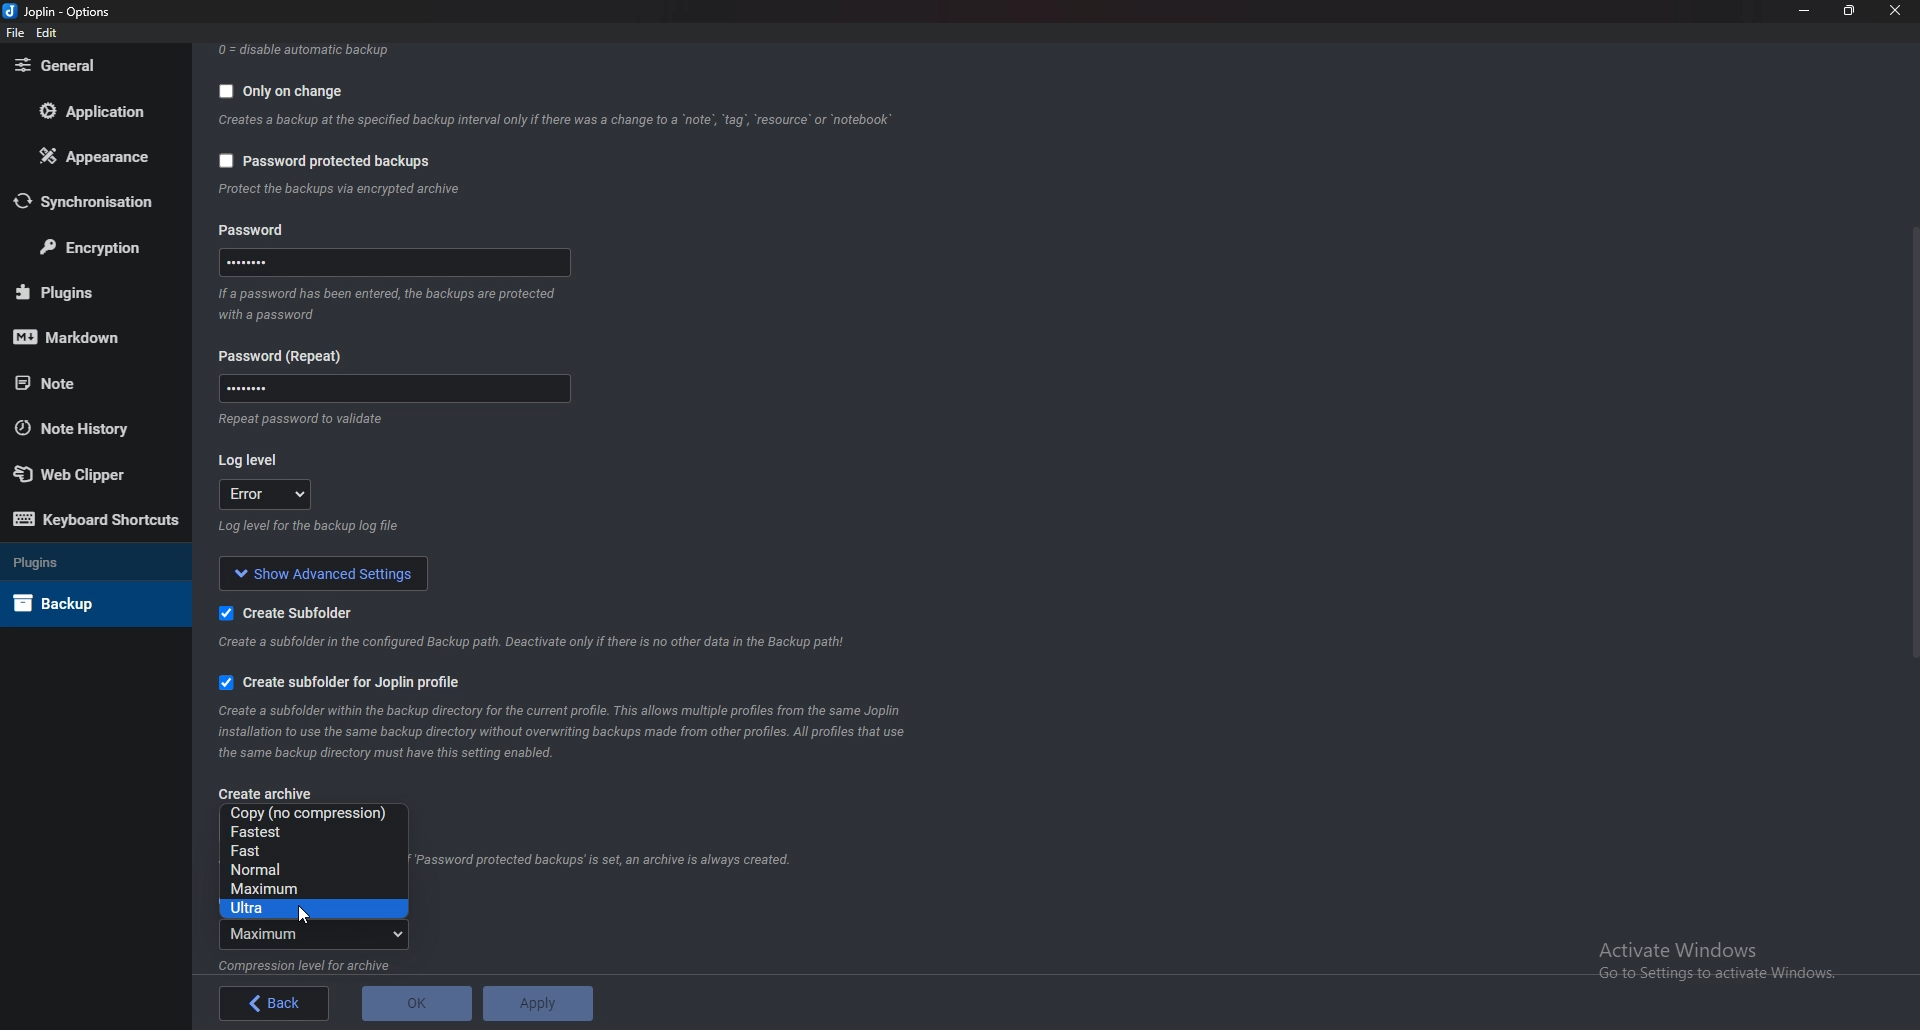 This screenshot has width=1920, height=1030. I want to click on Back up, so click(87, 602).